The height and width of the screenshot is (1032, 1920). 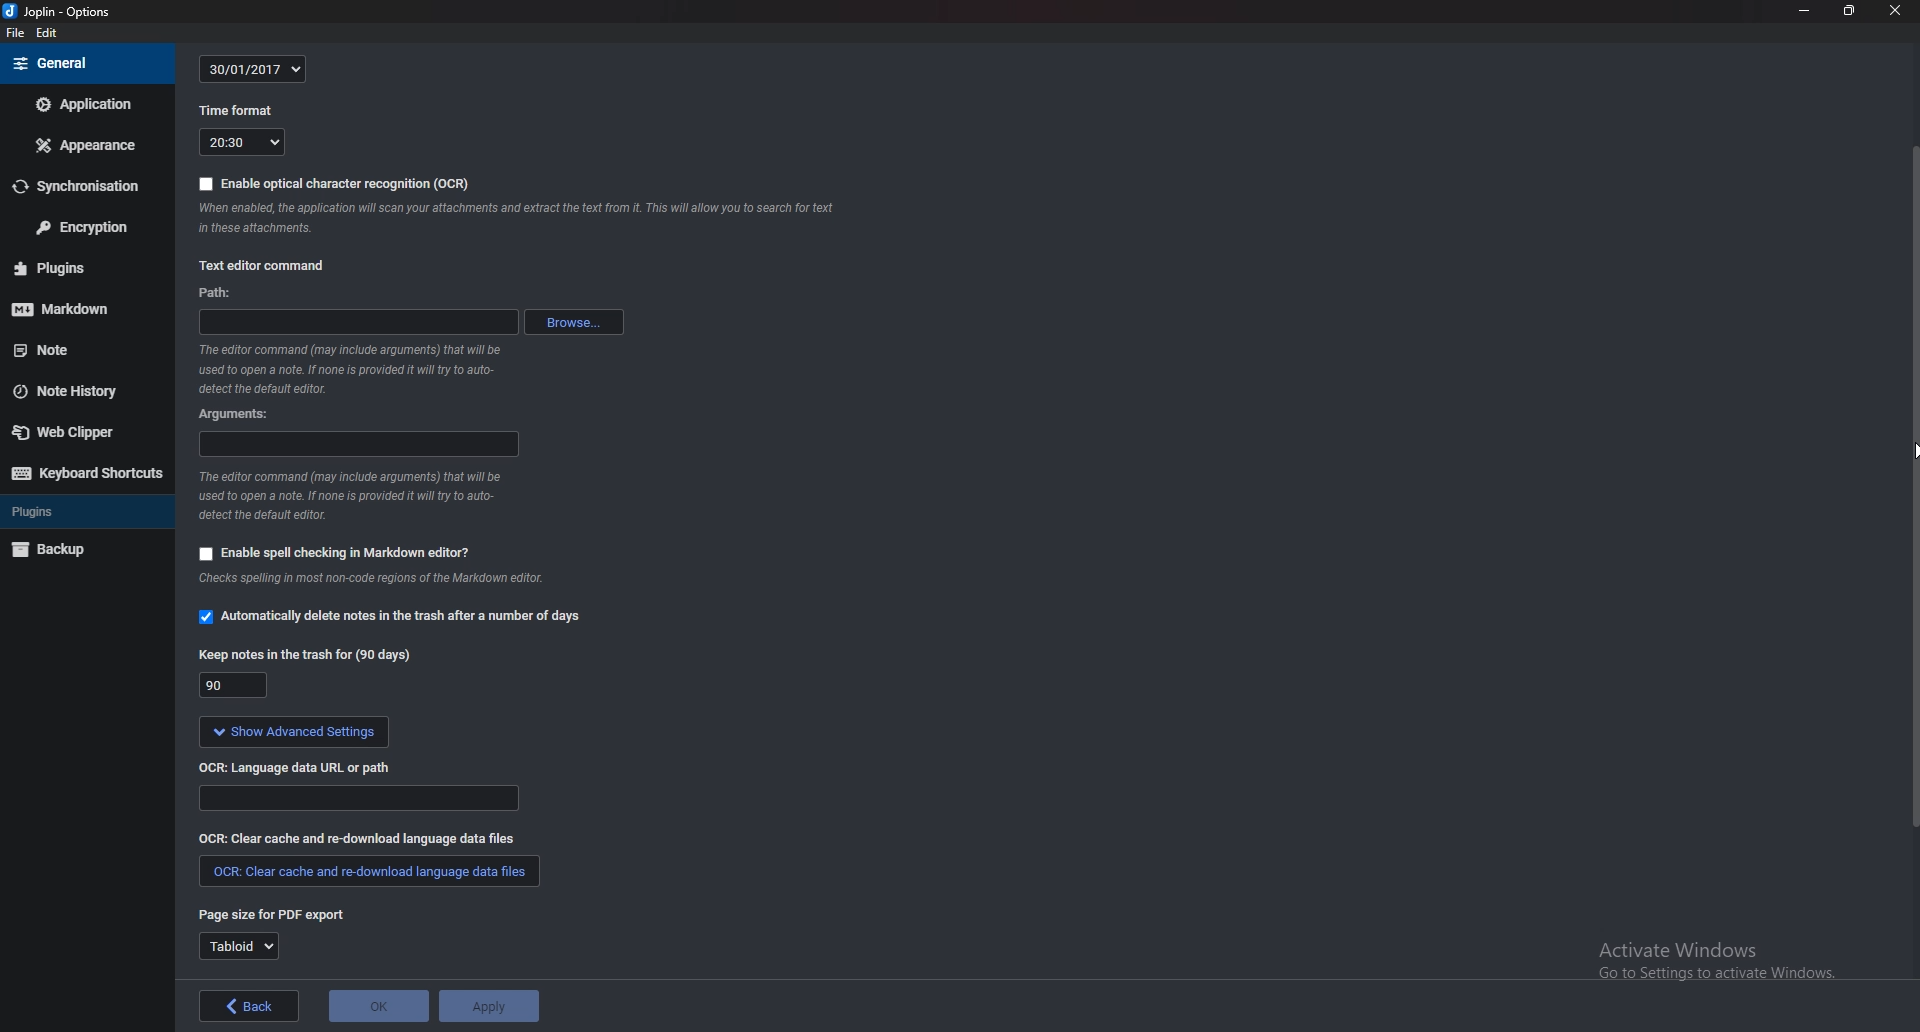 What do you see at coordinates (49, 33) in the screenshot?
I see `edit` at bounding box center [49, 33].